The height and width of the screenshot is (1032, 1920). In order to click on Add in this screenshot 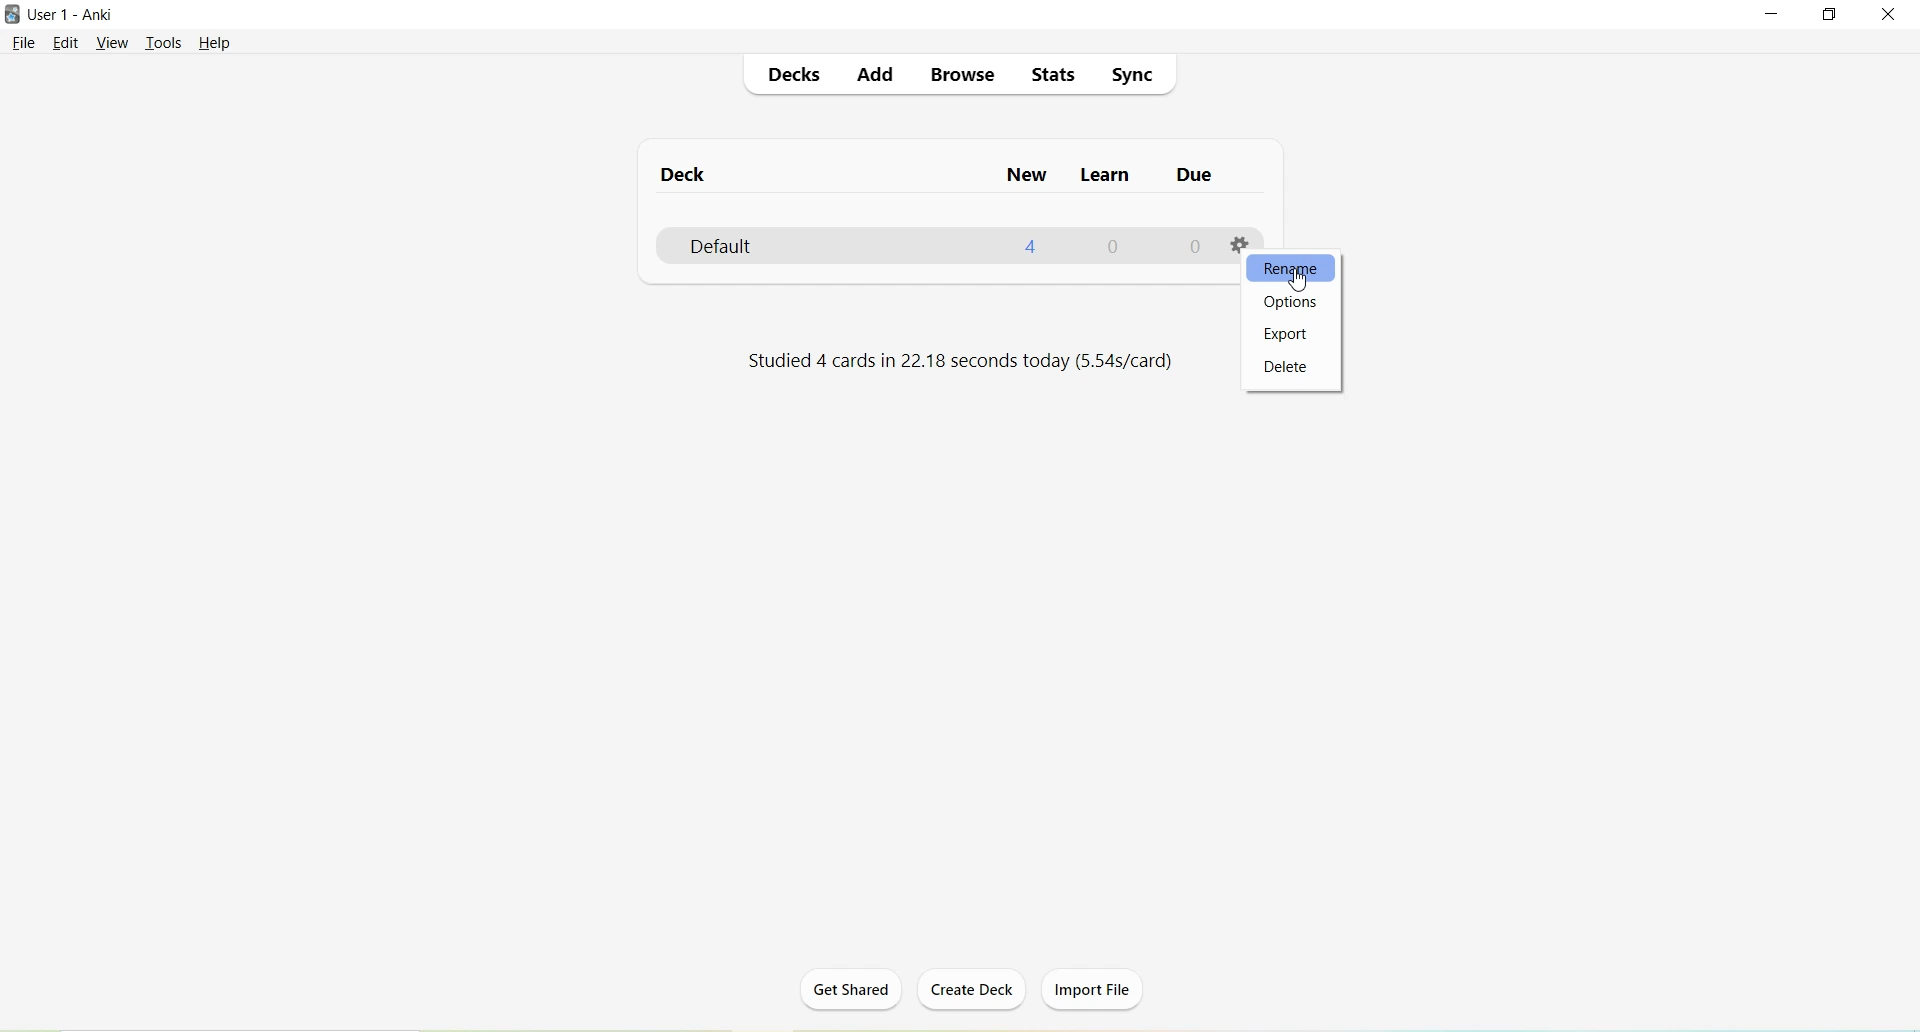, I will do `click(877, 75)`.